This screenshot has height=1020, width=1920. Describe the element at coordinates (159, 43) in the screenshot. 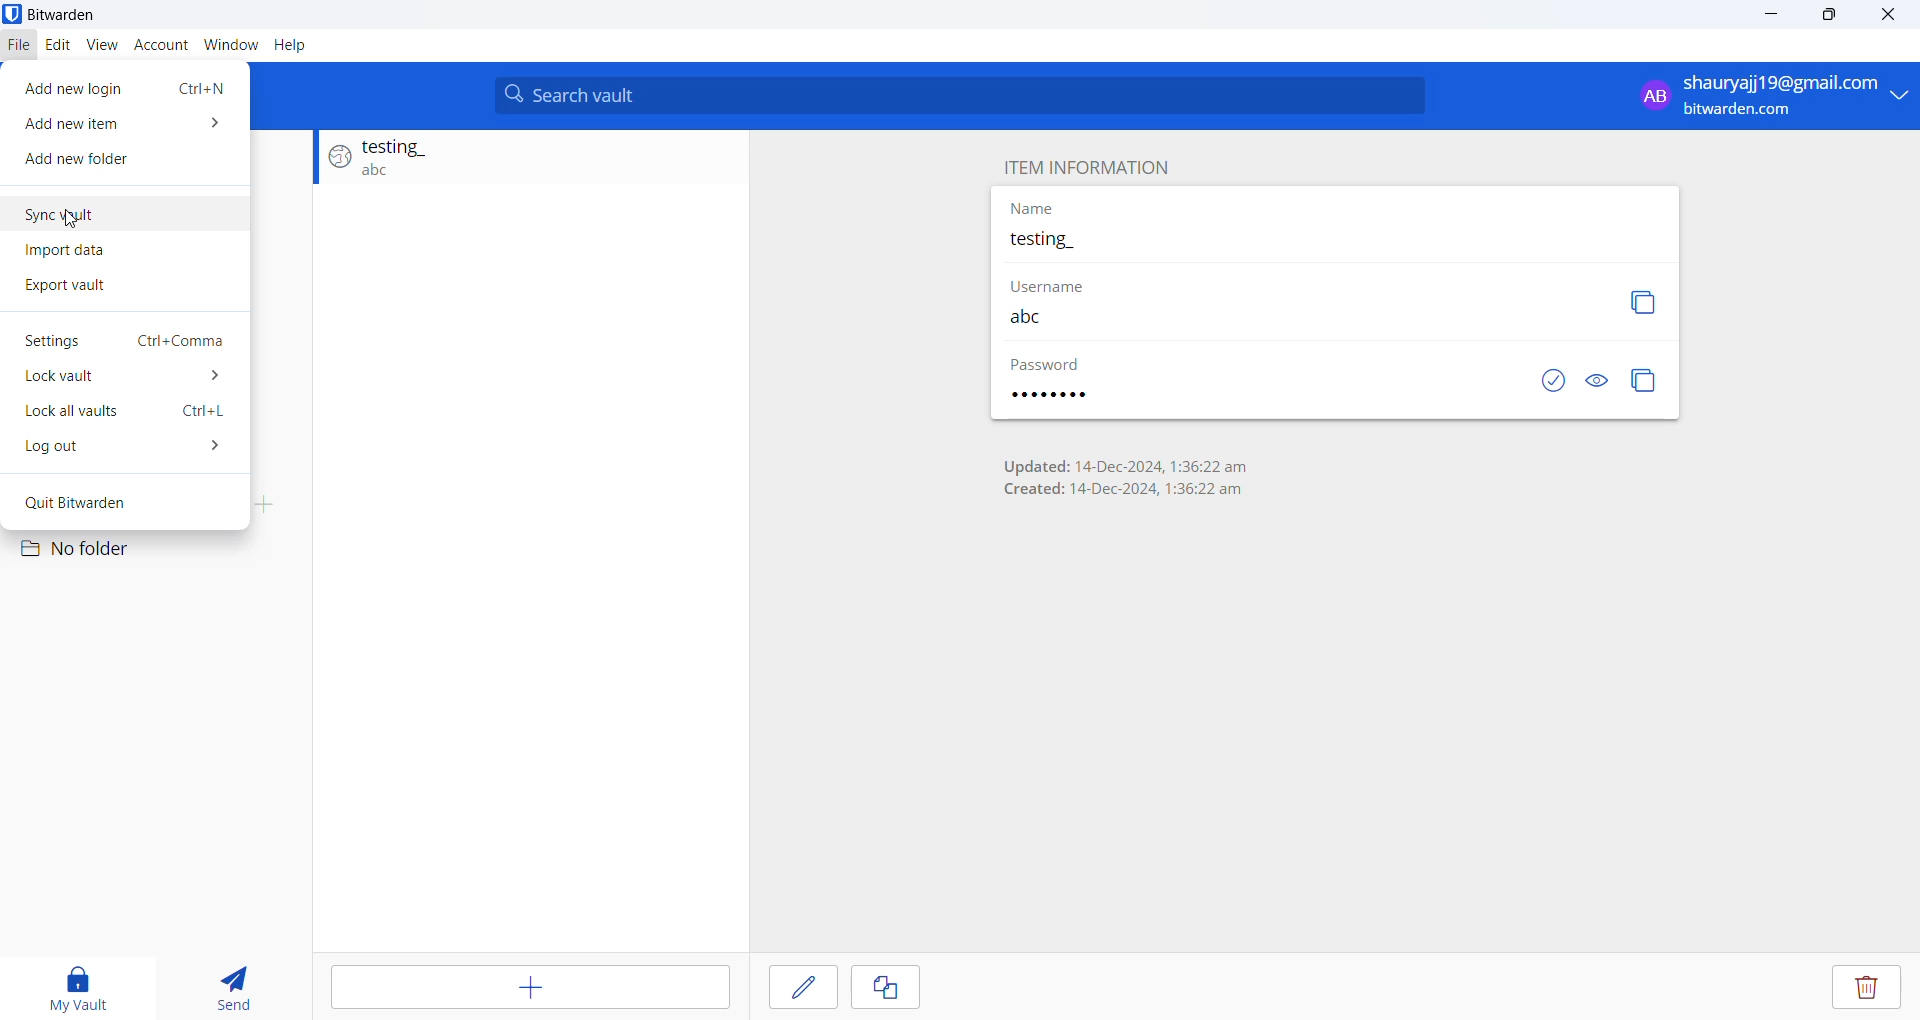

I see `Account` at that location.